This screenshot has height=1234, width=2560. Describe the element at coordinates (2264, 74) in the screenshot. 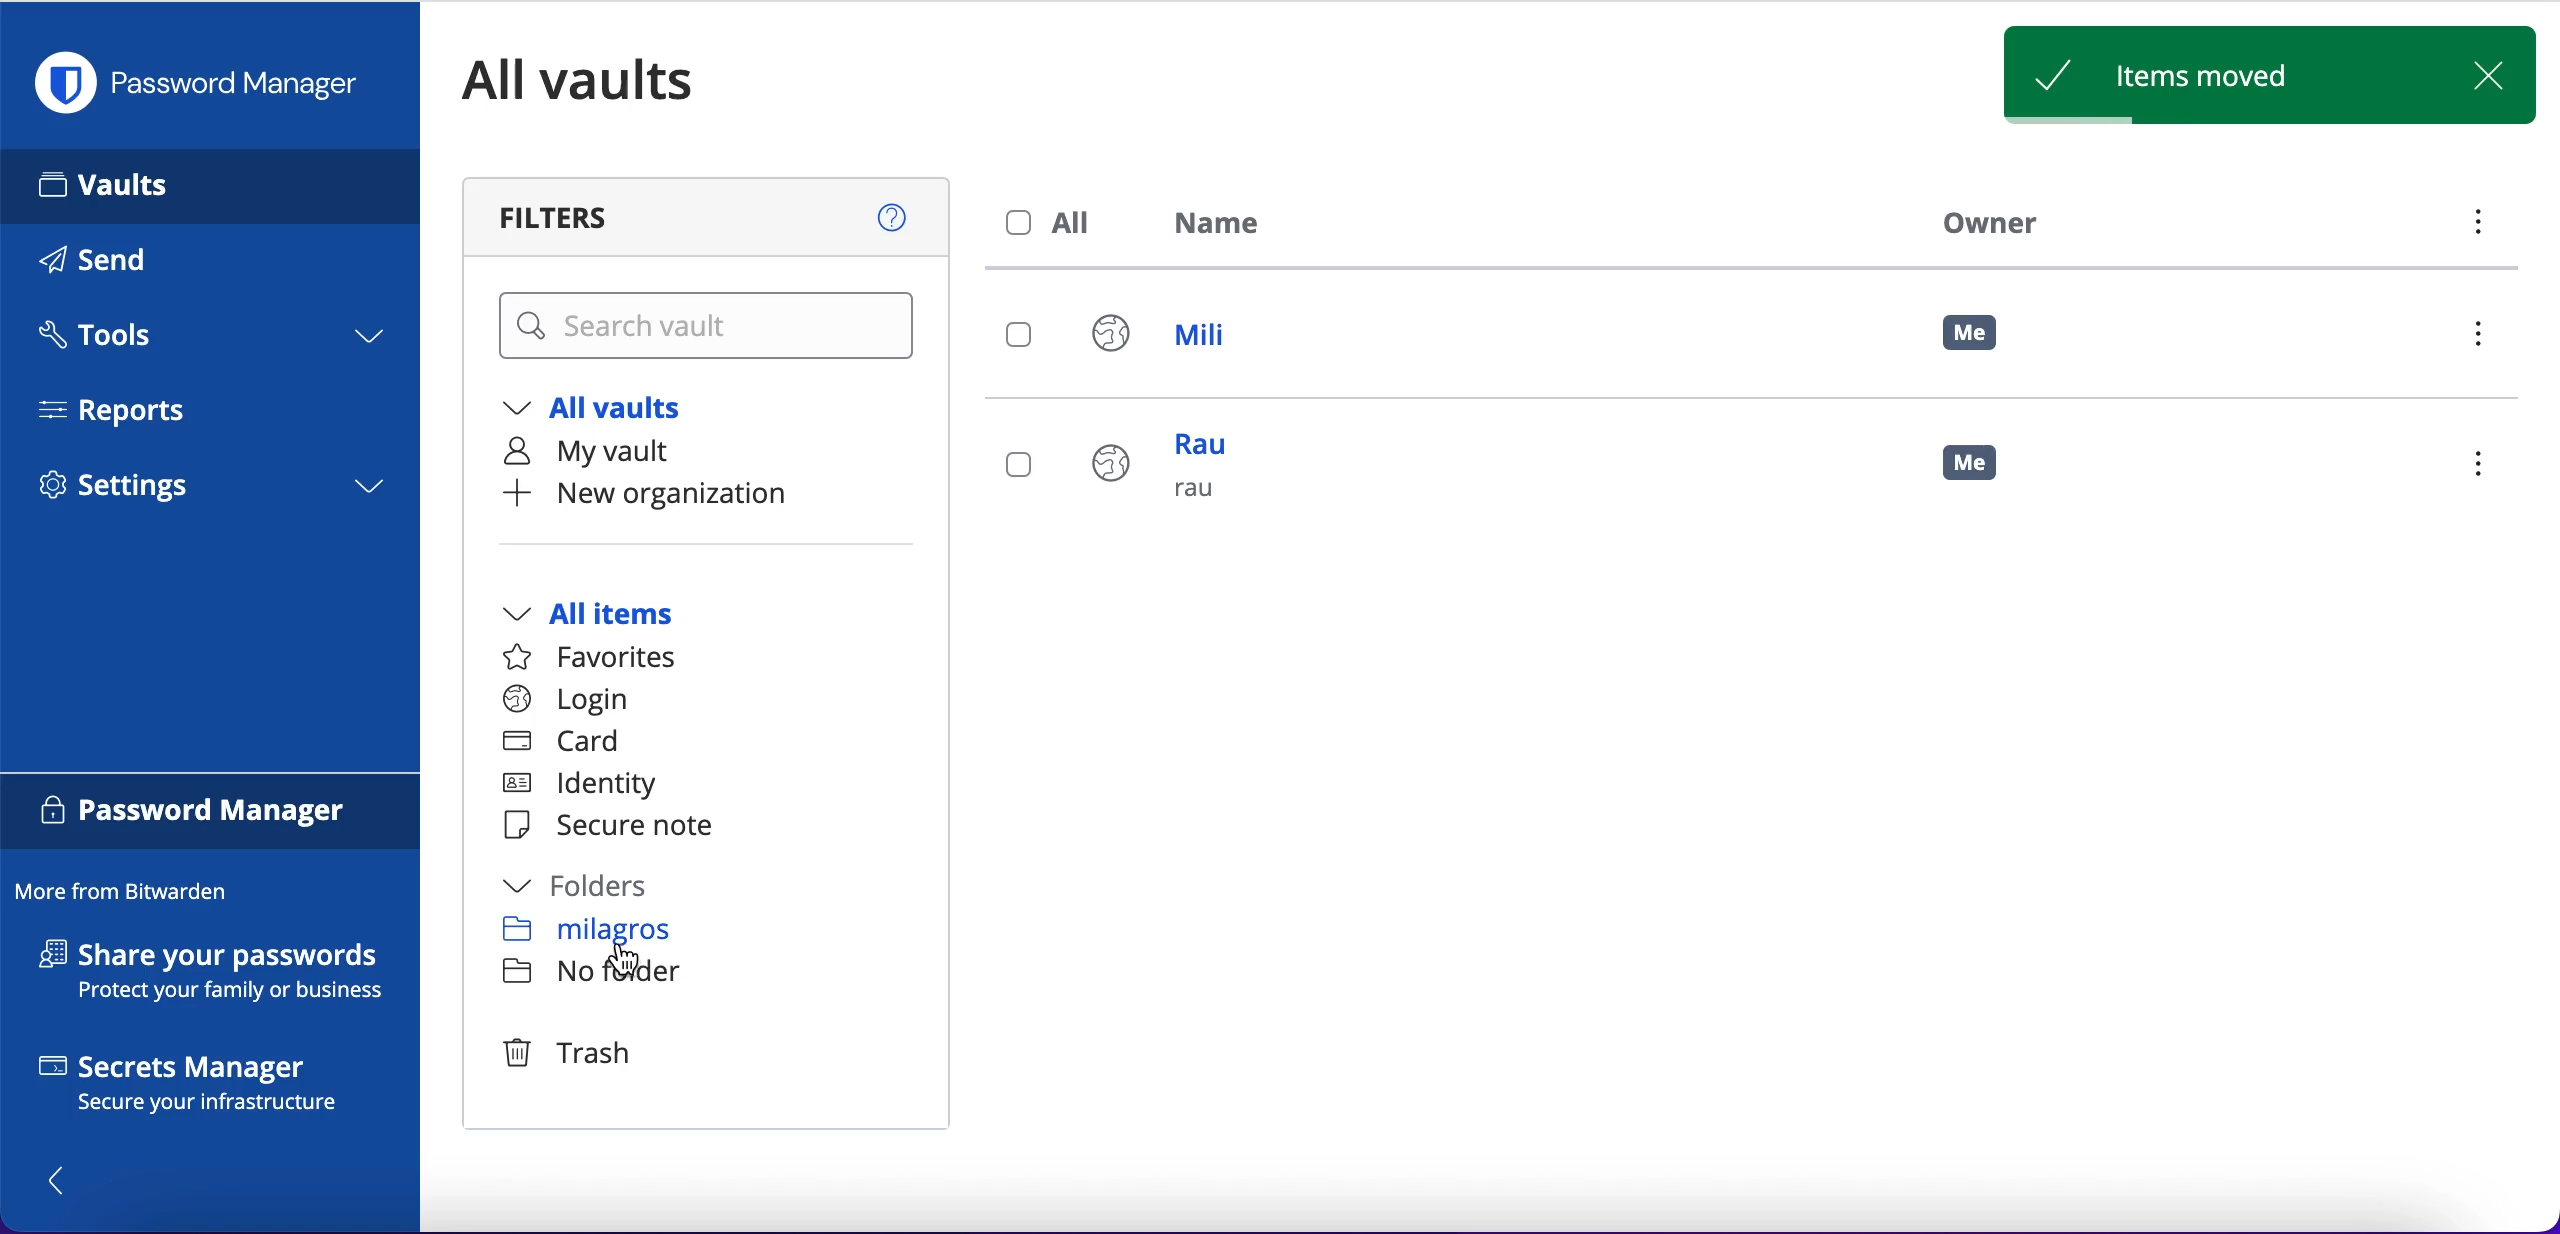

I see `items moved ` at that location.